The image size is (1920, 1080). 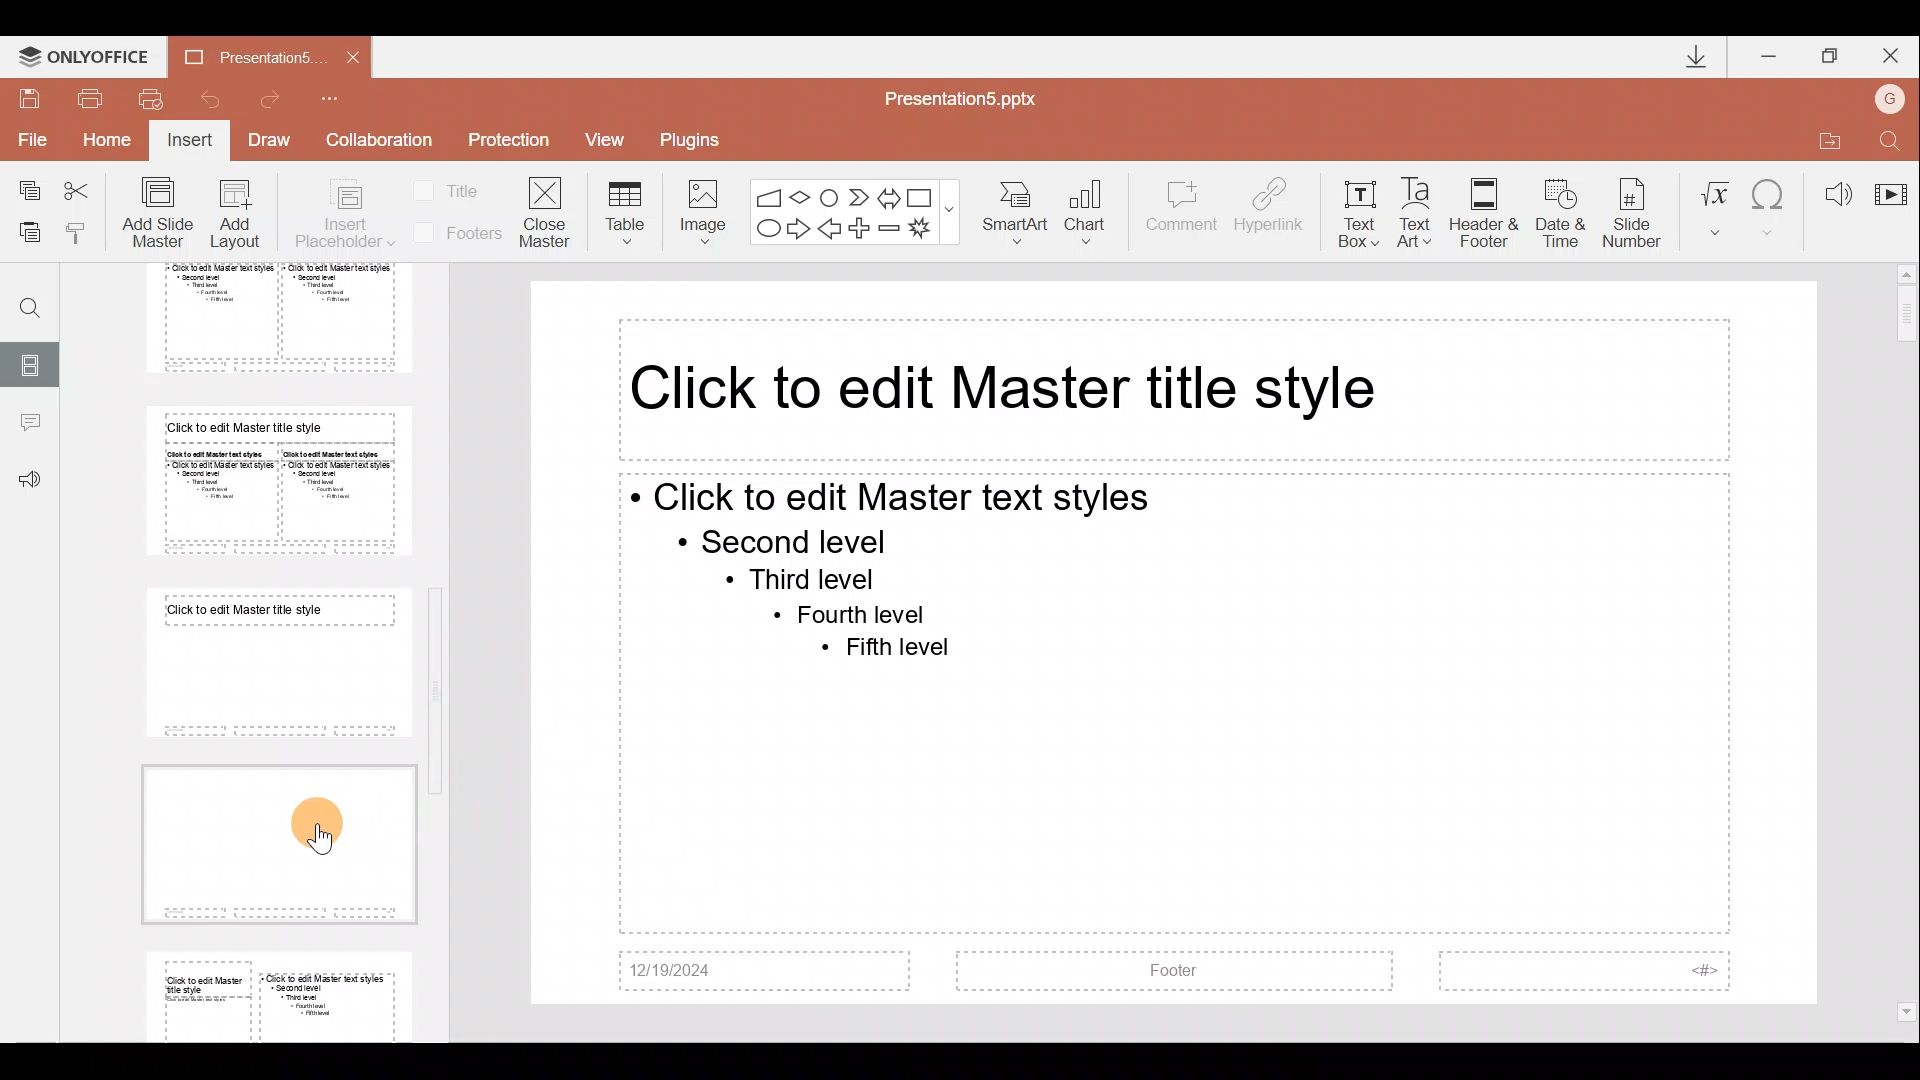 I want to click on Comment, so click(x=1182, y=215).